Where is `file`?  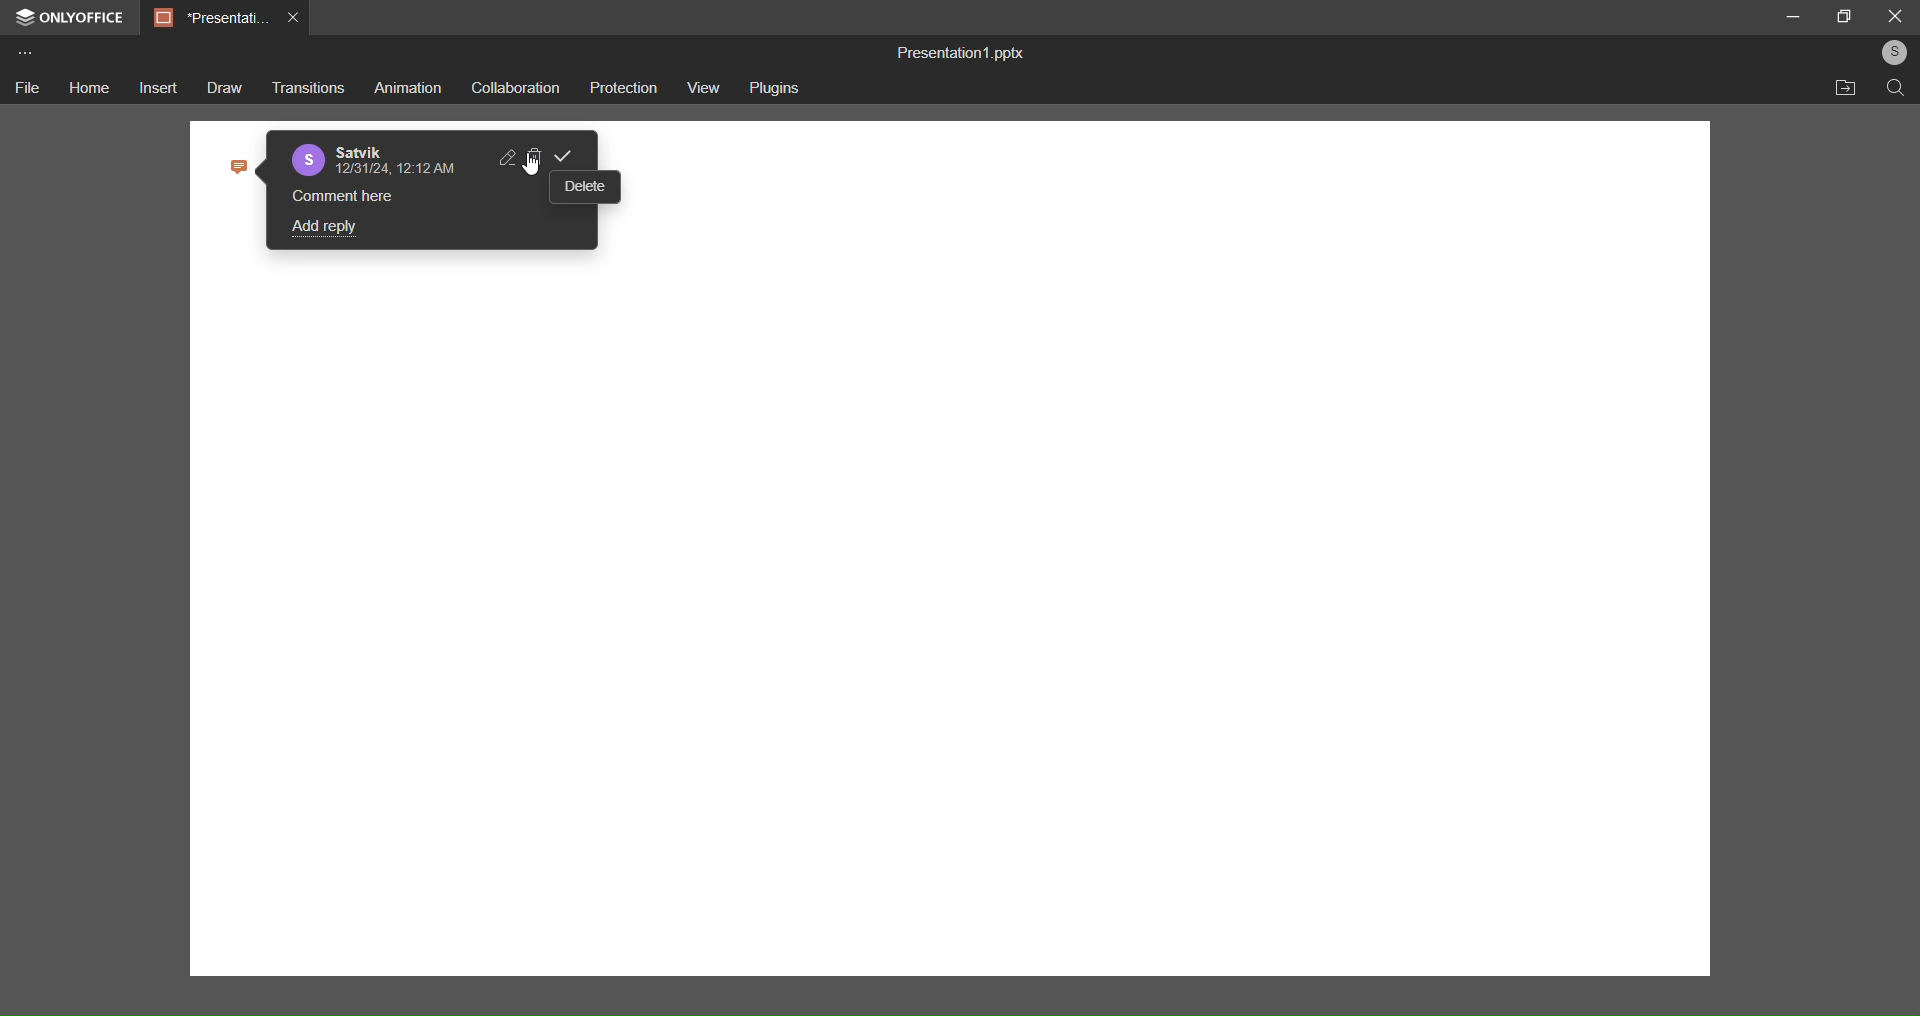
file is located at coordinates (30, 91).